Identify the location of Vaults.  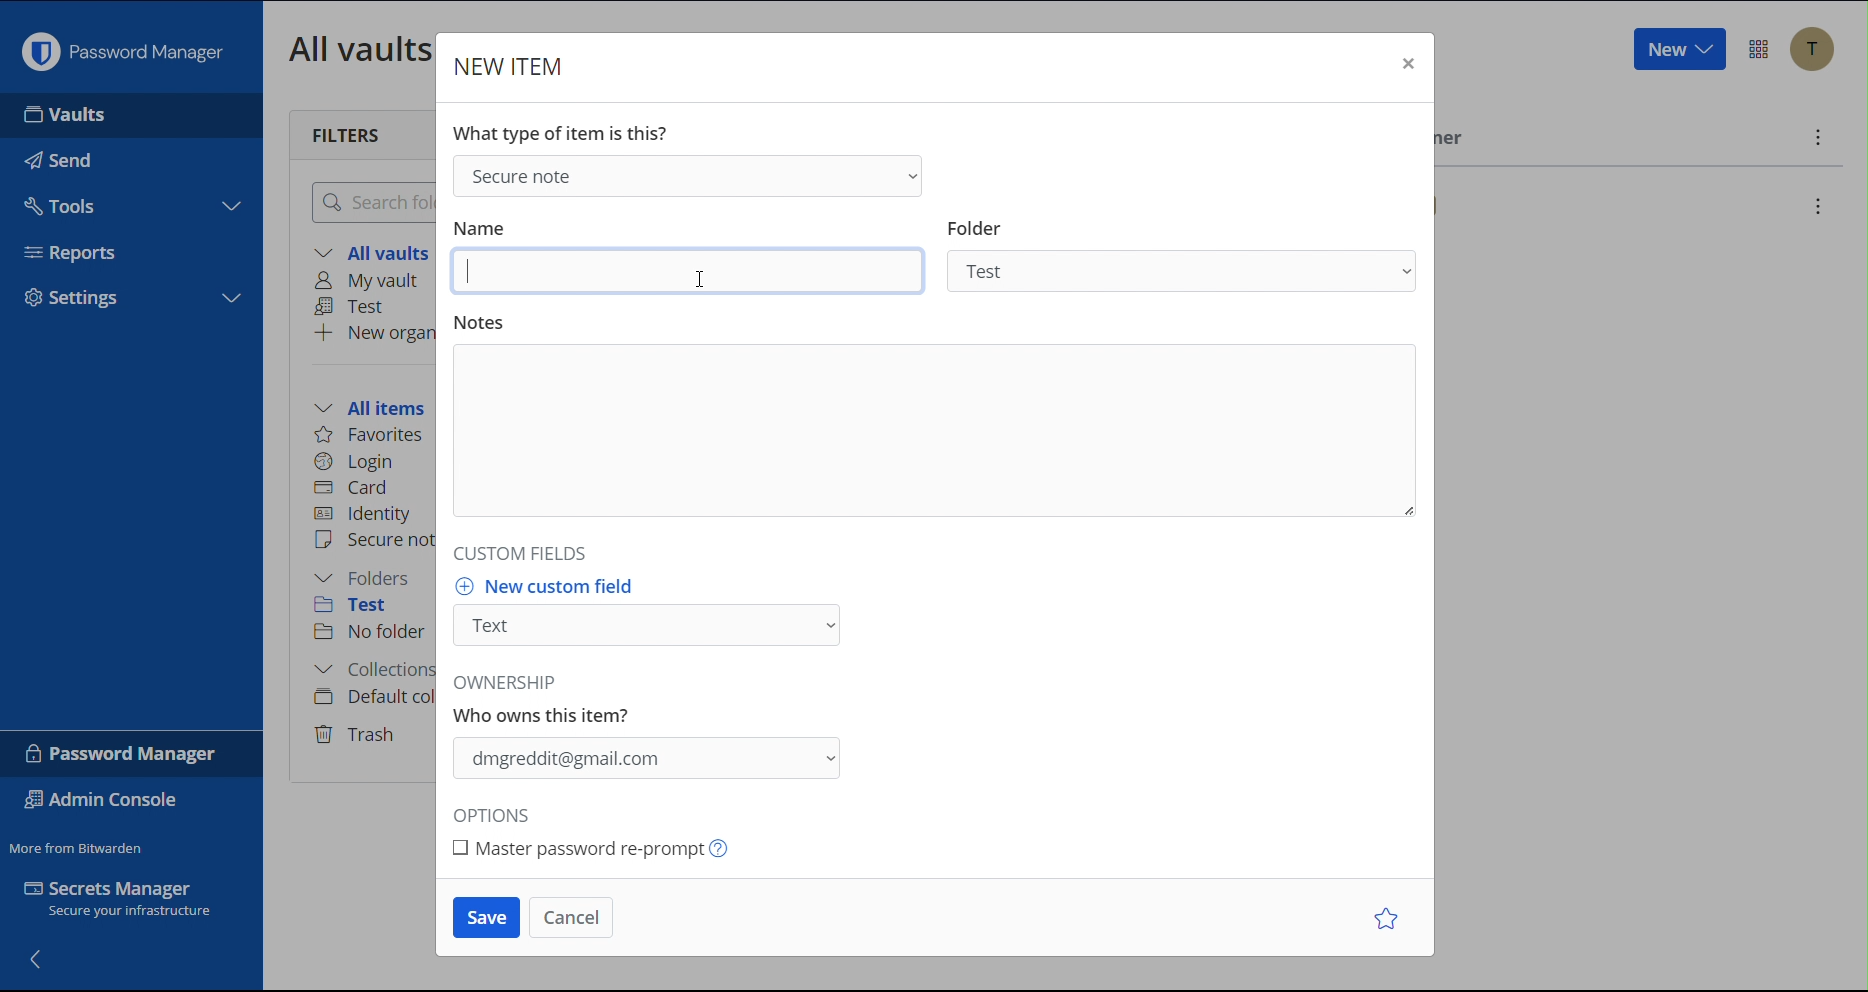
(71, 115).